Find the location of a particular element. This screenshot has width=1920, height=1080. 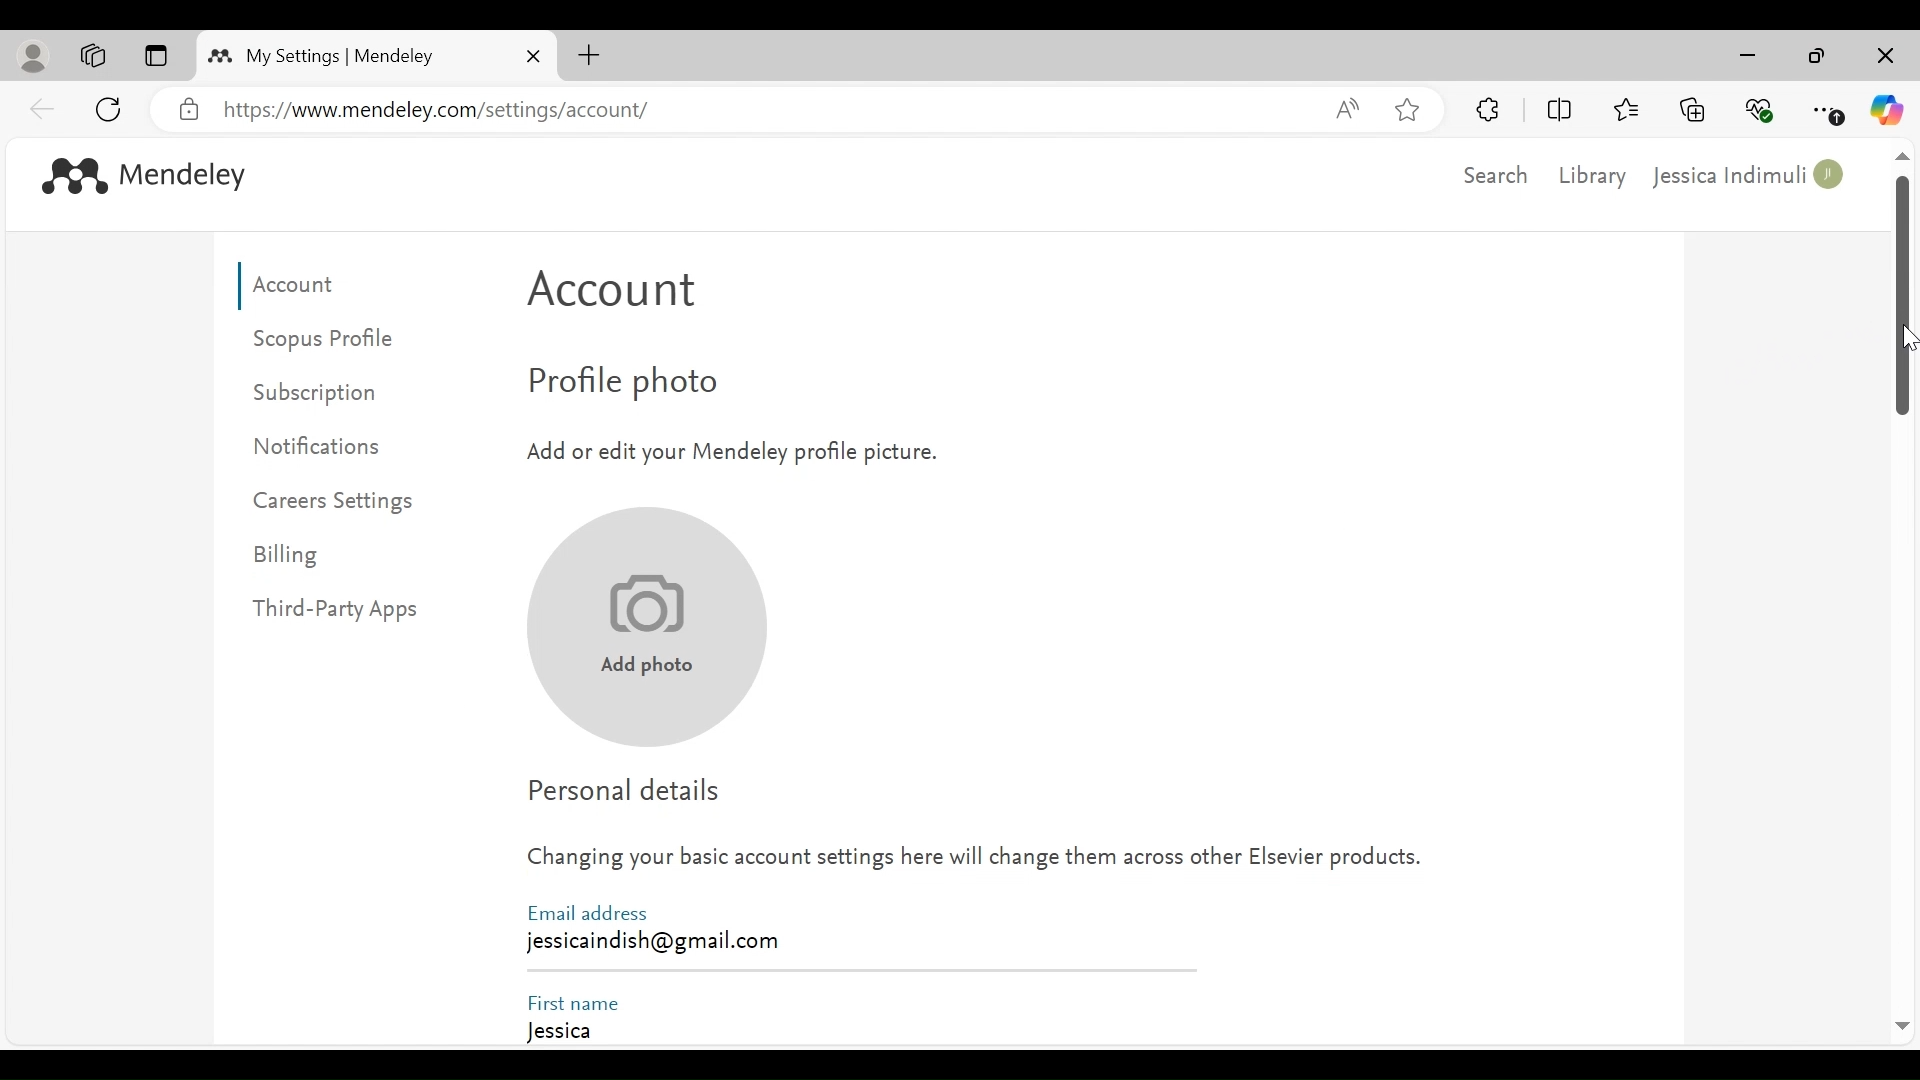

Maximize is located at coordinates (1817, 58).